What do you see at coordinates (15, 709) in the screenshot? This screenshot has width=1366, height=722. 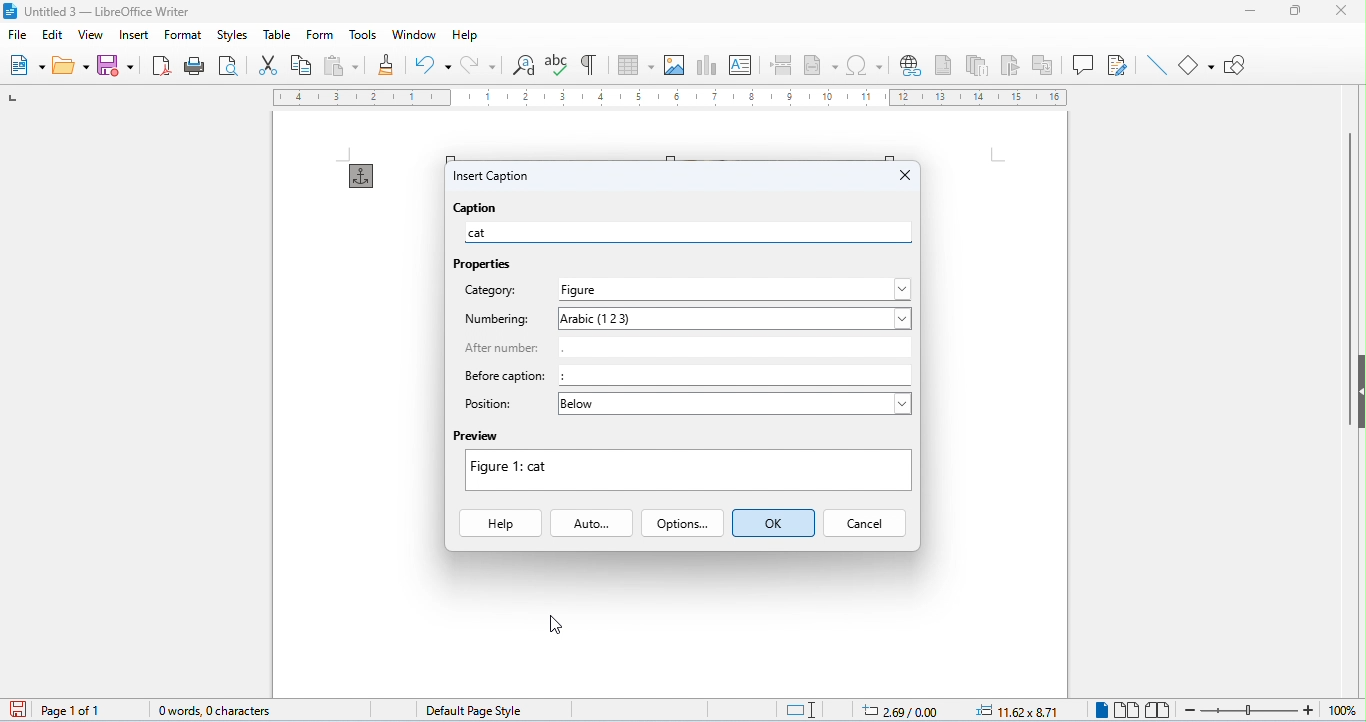 I see `save` at bounding box center [15, 709].